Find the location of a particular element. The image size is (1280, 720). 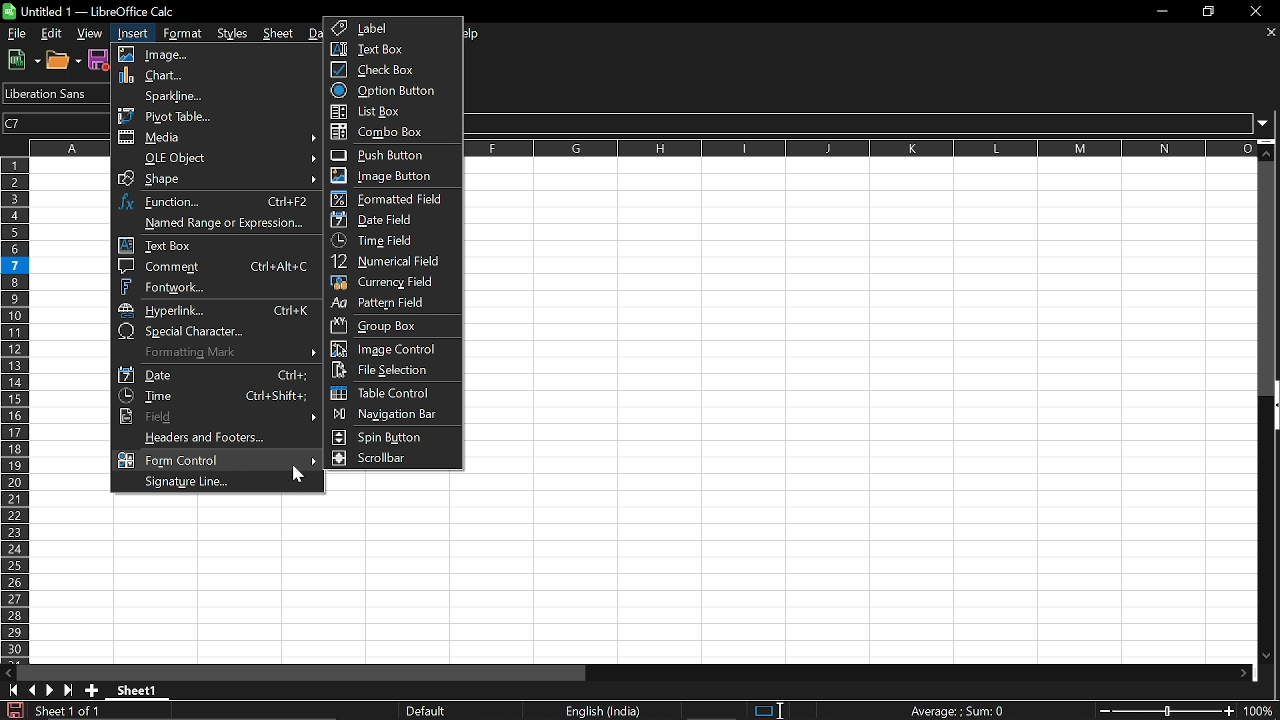

Navigation bar is located at coordinates (389, 416).